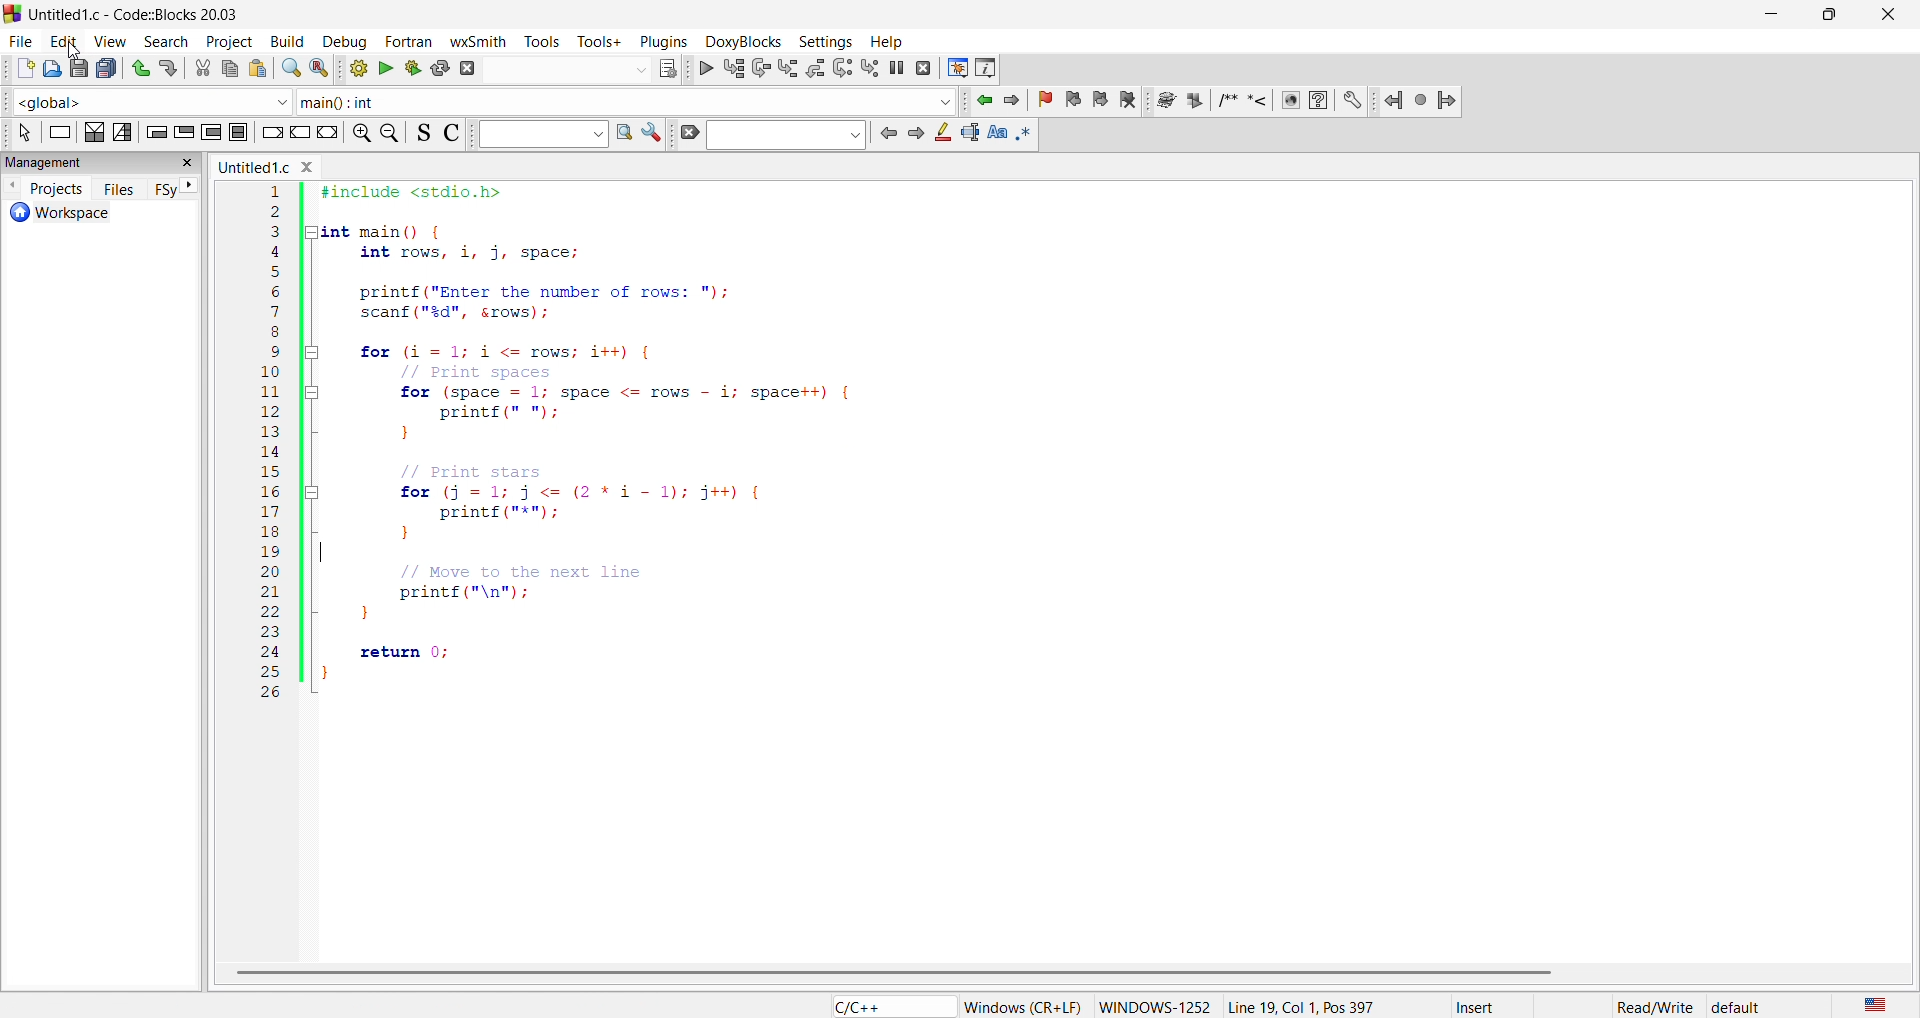  I want to click on redo, so click(172, 68).